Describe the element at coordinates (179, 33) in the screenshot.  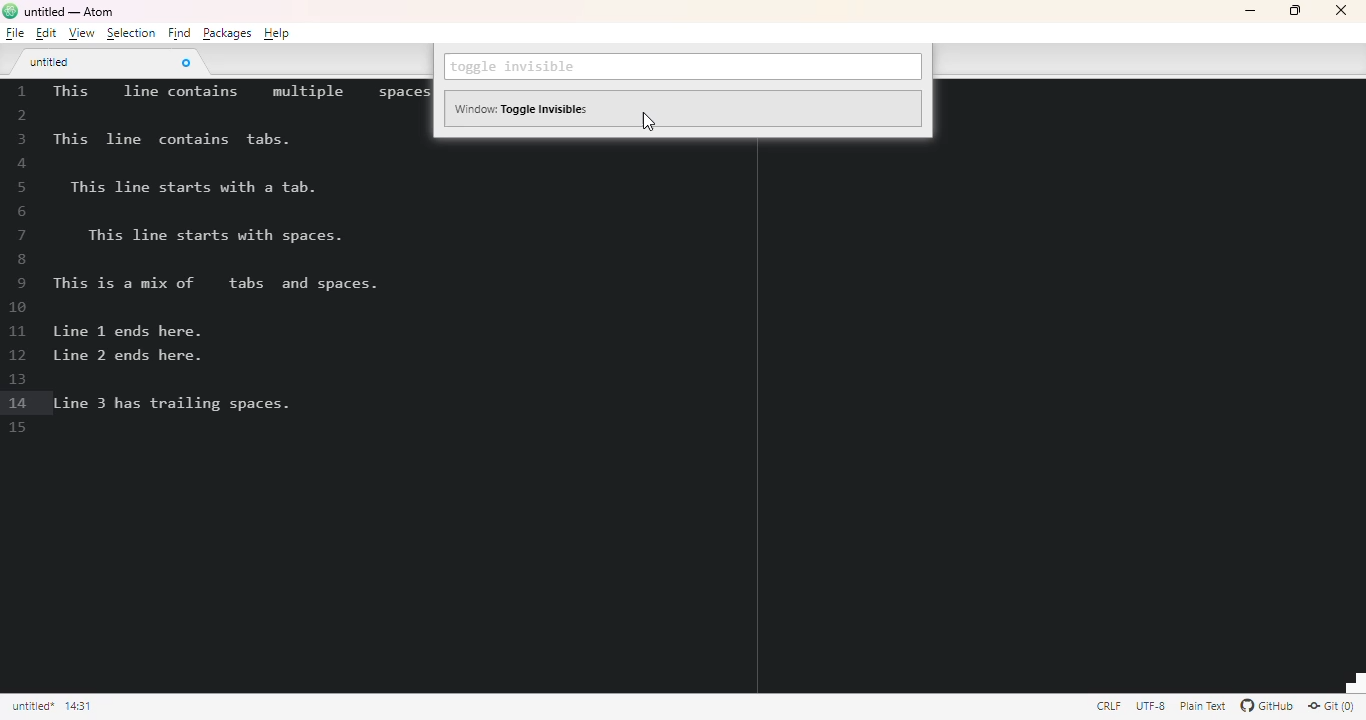
I see `find` at that location.